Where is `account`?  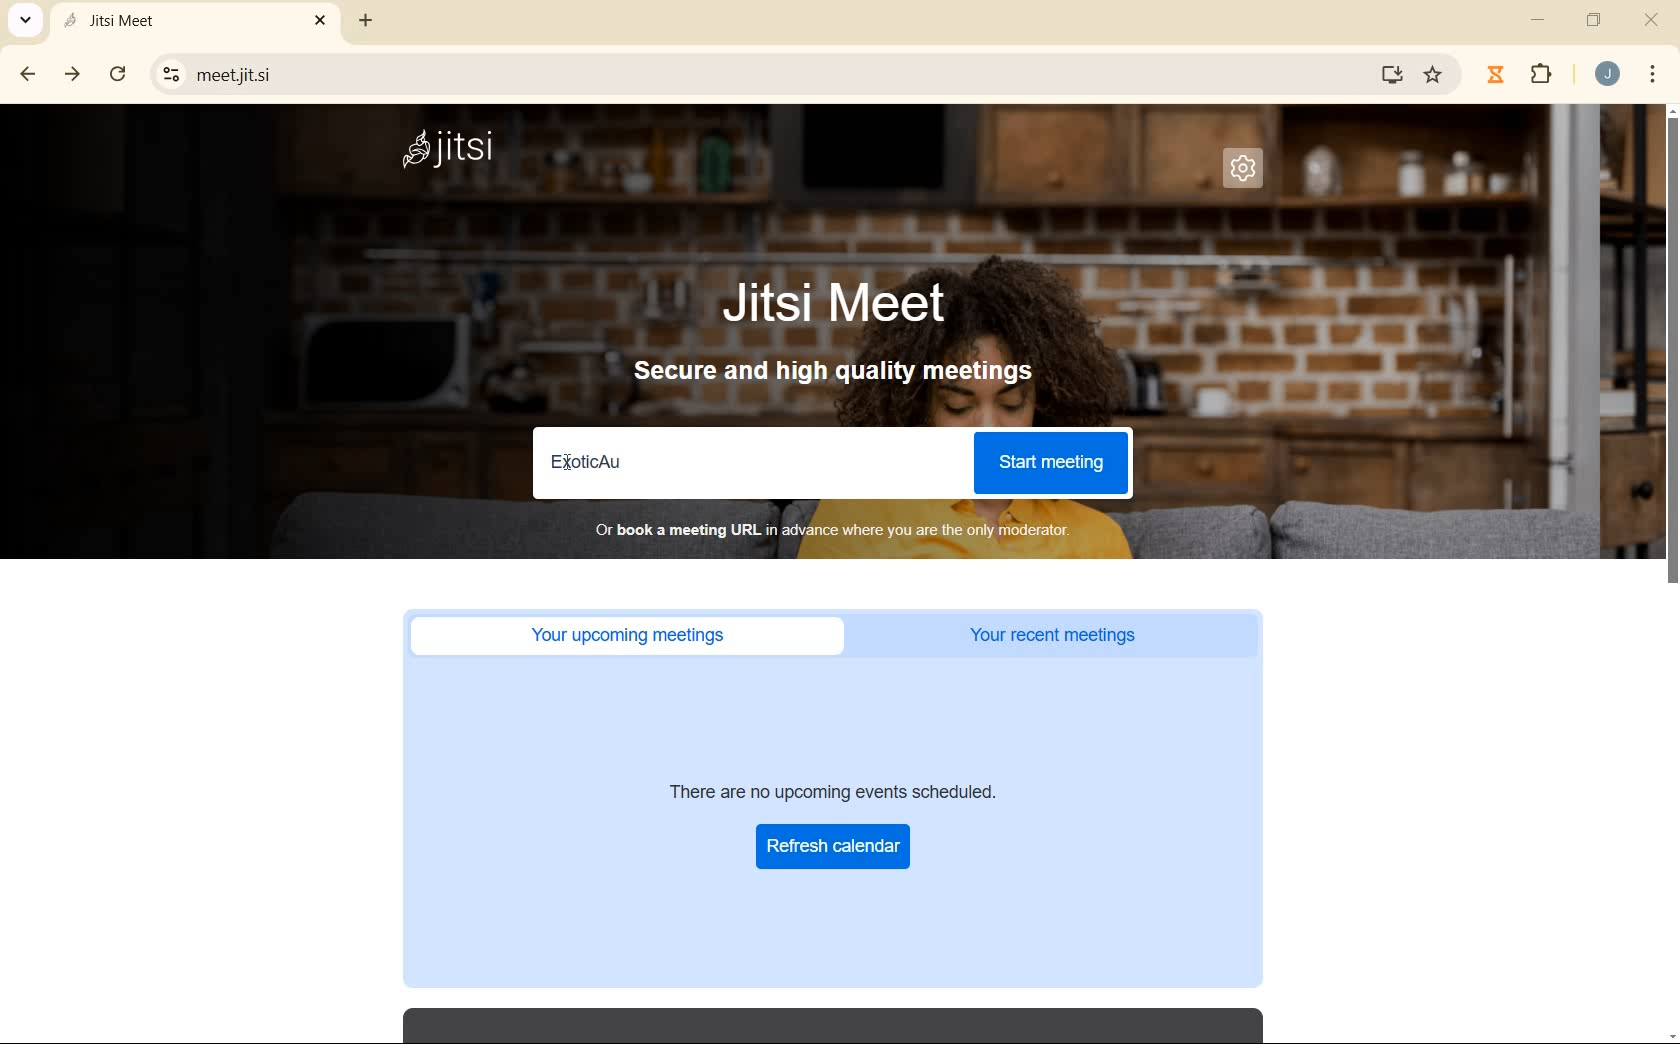
account is located at coordinates (1607, 74).